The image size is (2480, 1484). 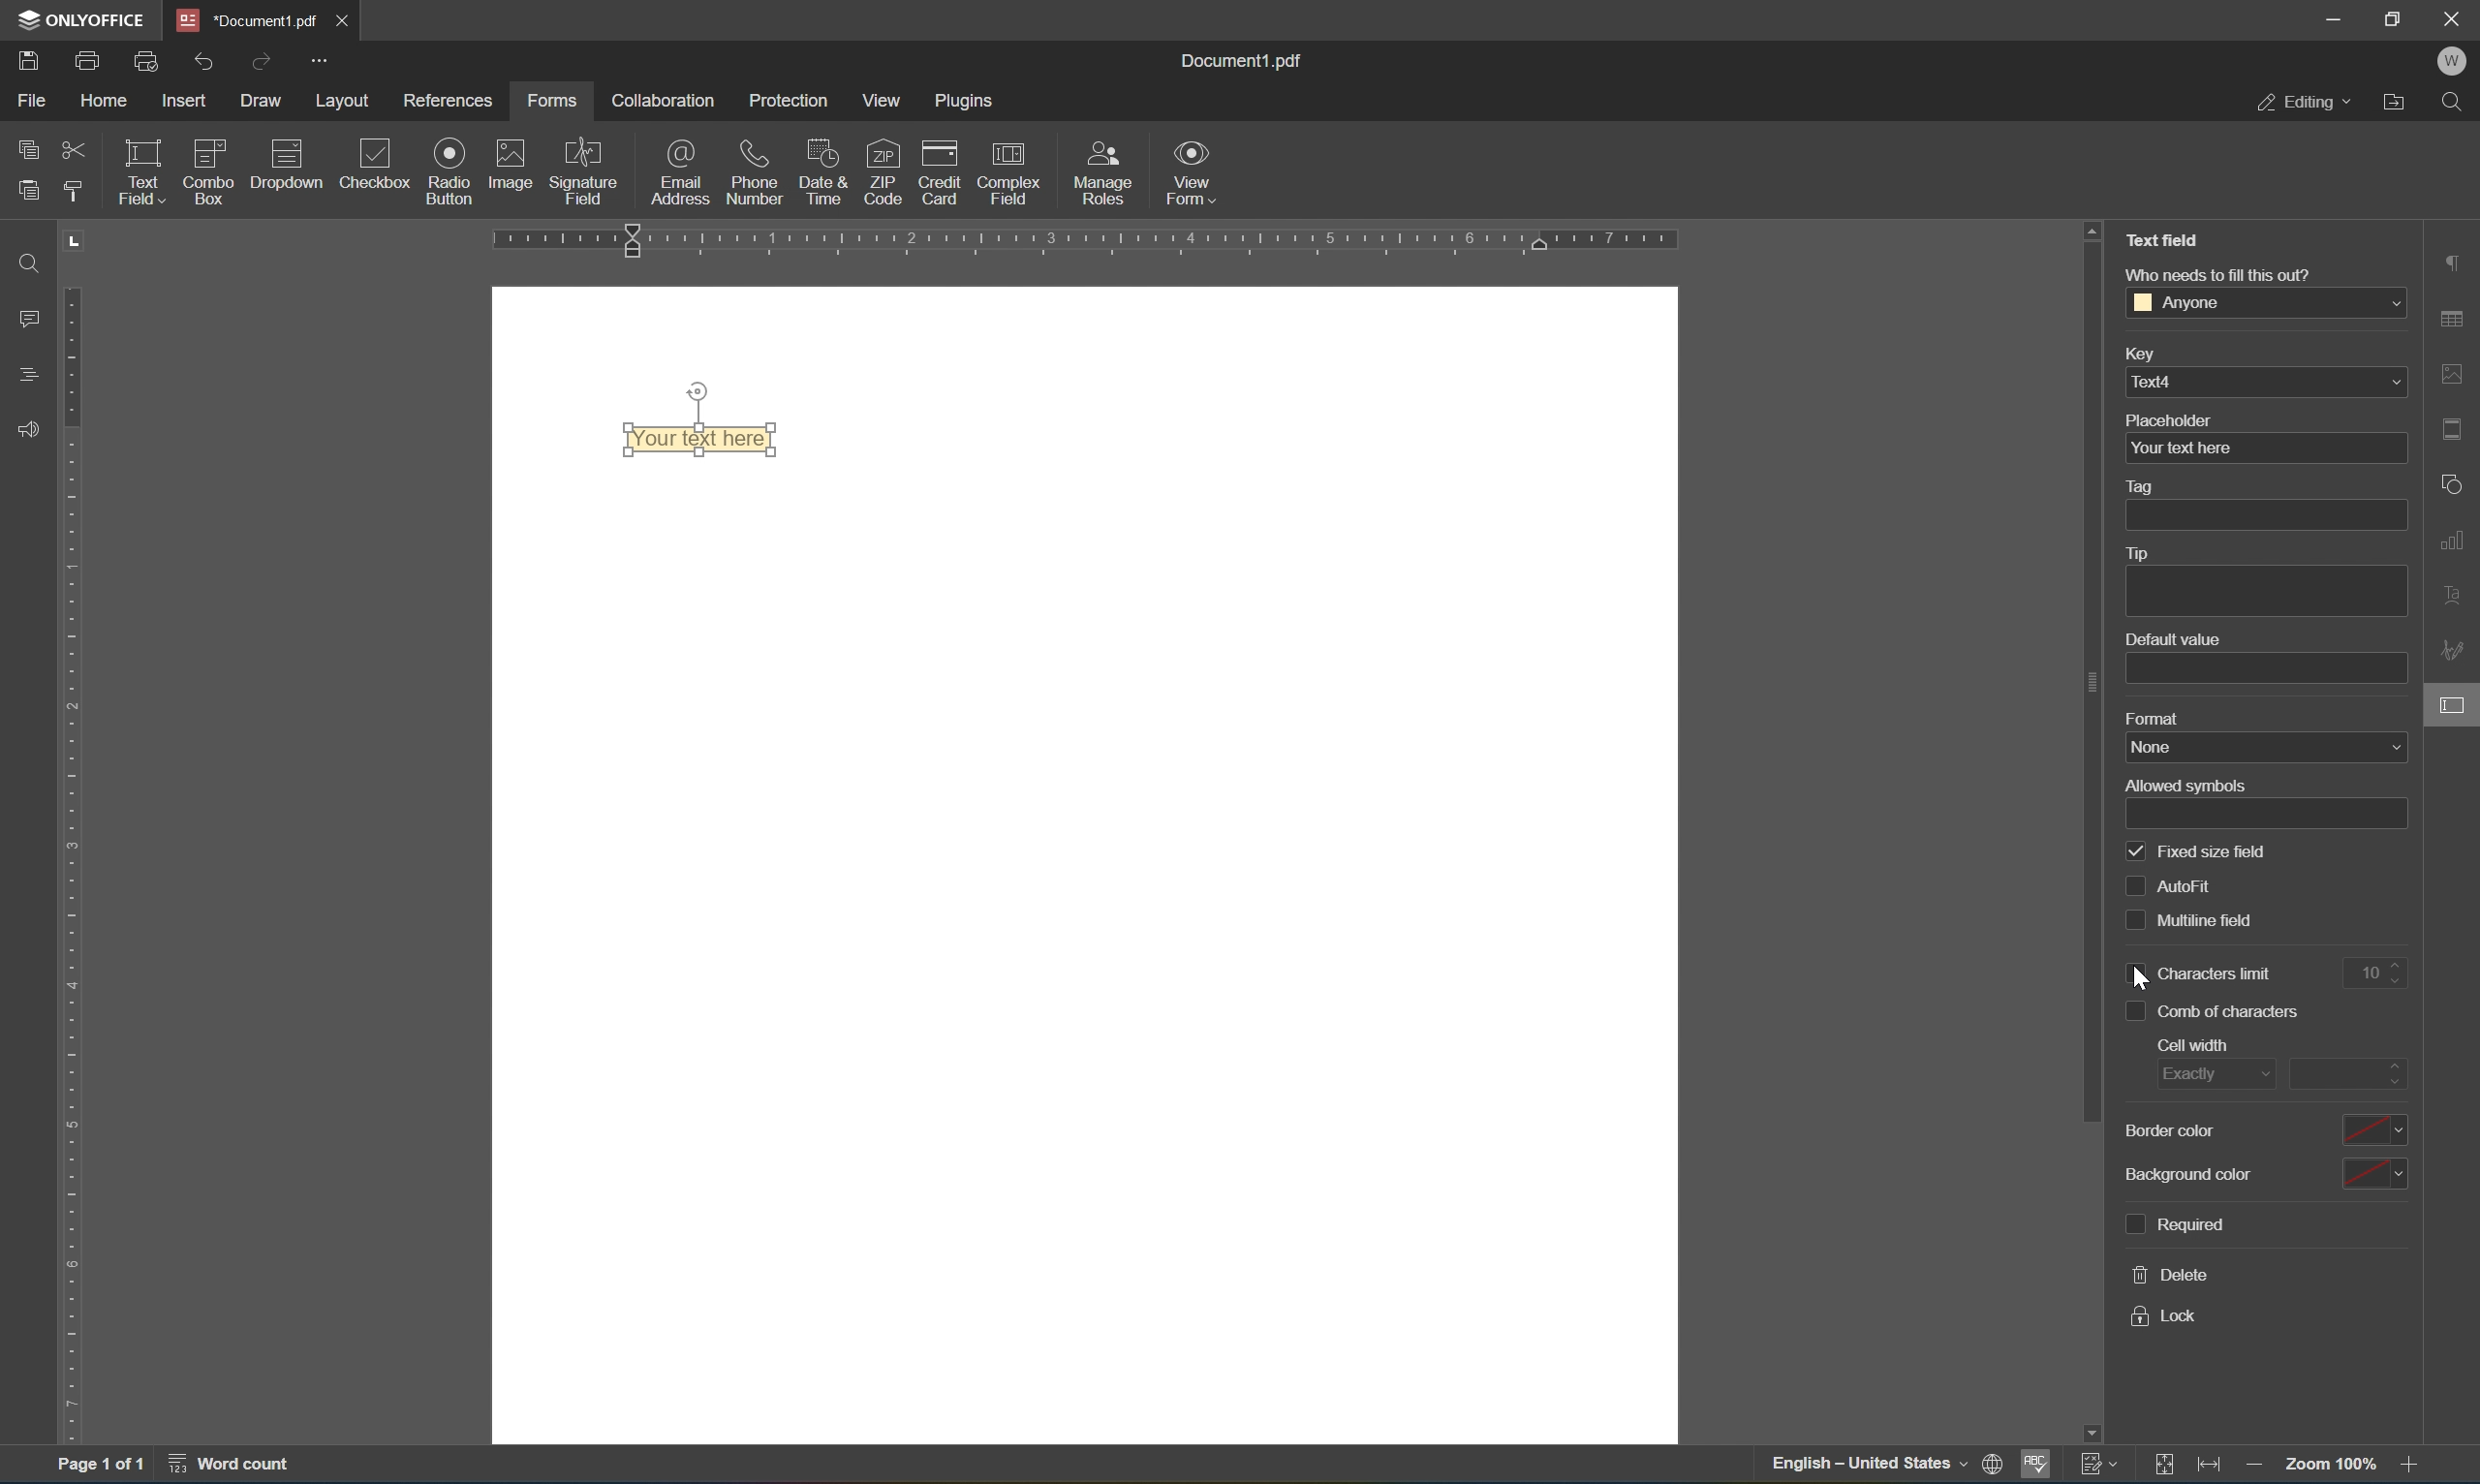 What do you see at coordinates (2392, 18) in the screenshot?
I see `restore down` at bounding box center [2392, 18].